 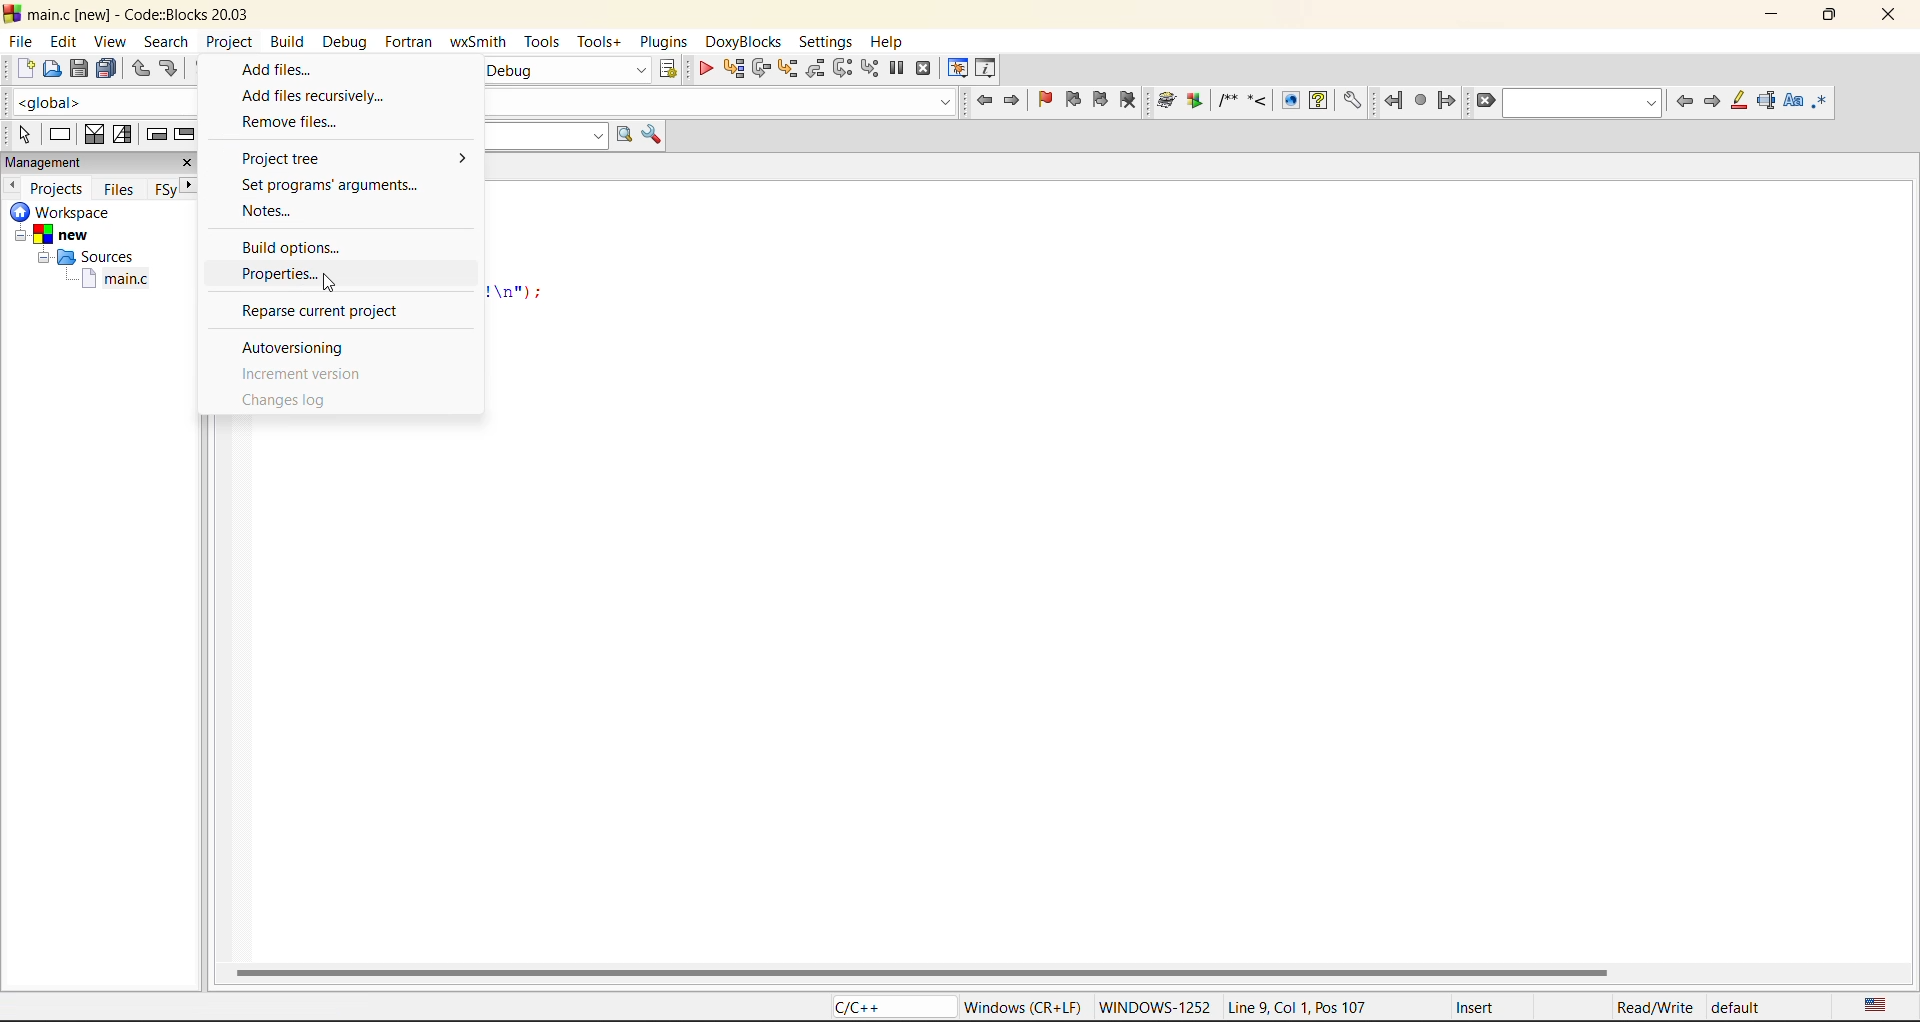 I want to click on Insert, so click(x=1474, y=1007).